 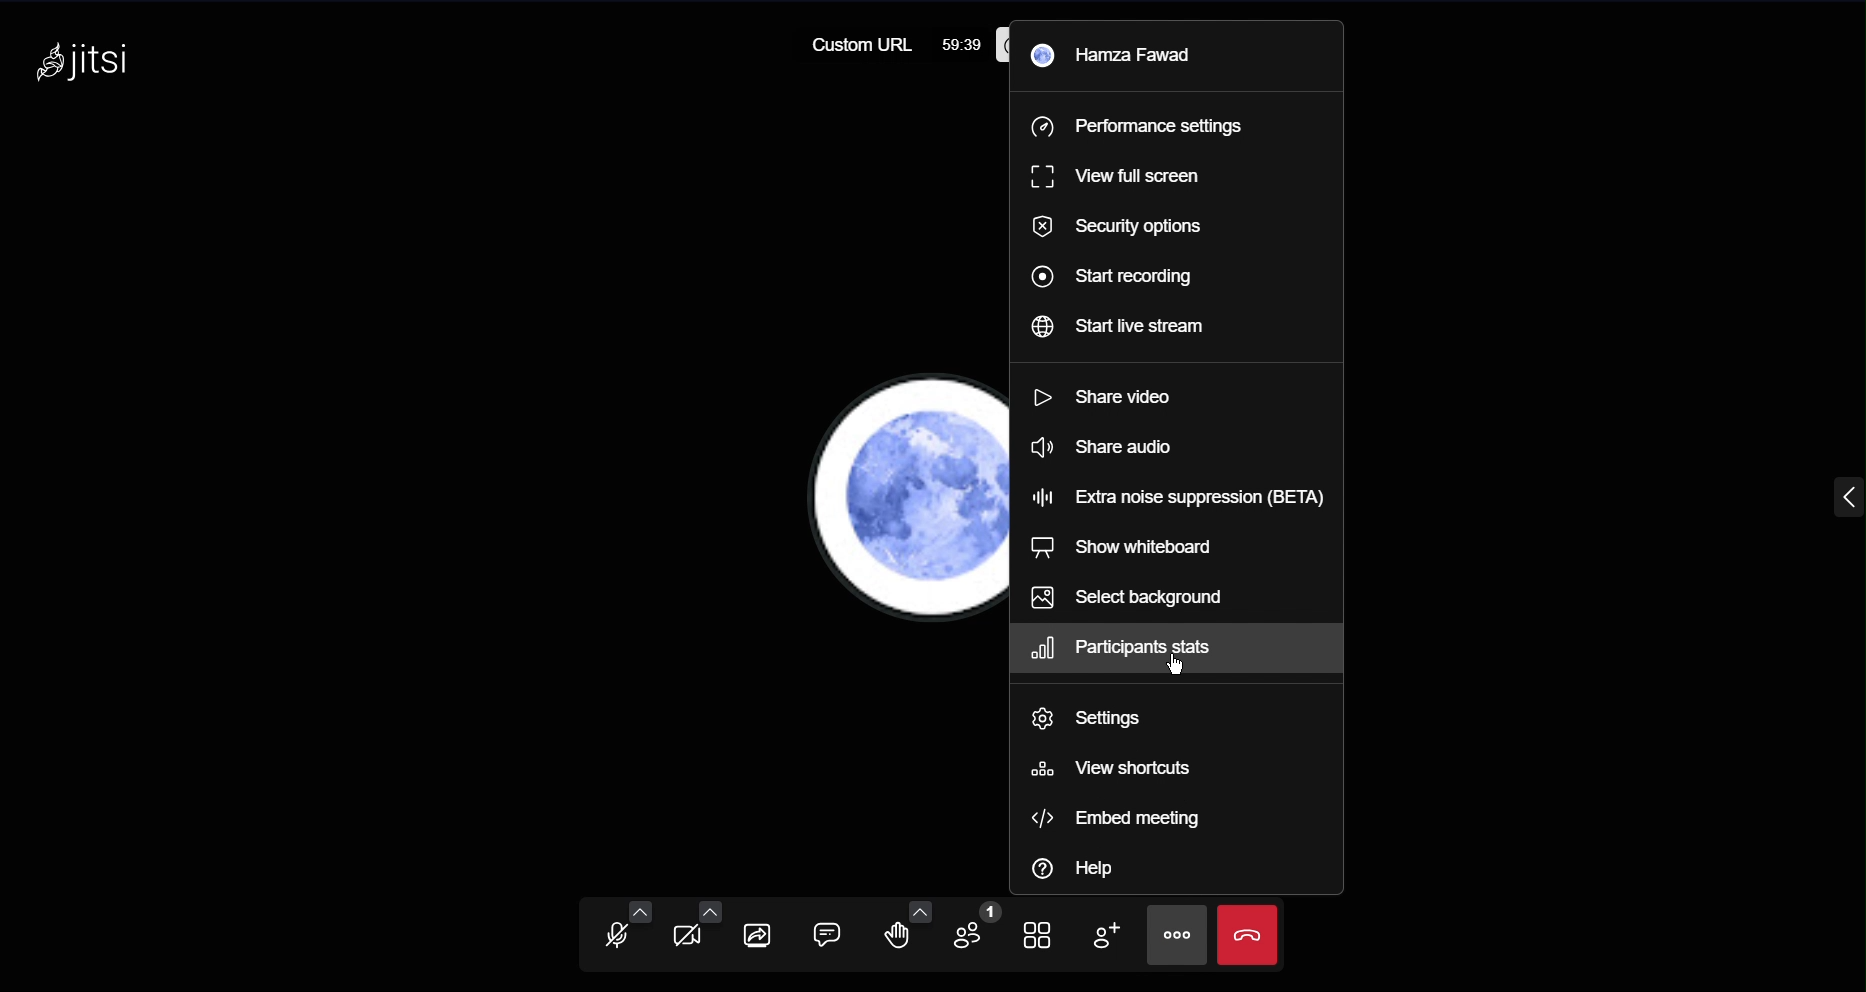 What do you see at coordinates (1043, 931) in the screenshot?
I see `Tile View` at bounding box center [1043, 931].